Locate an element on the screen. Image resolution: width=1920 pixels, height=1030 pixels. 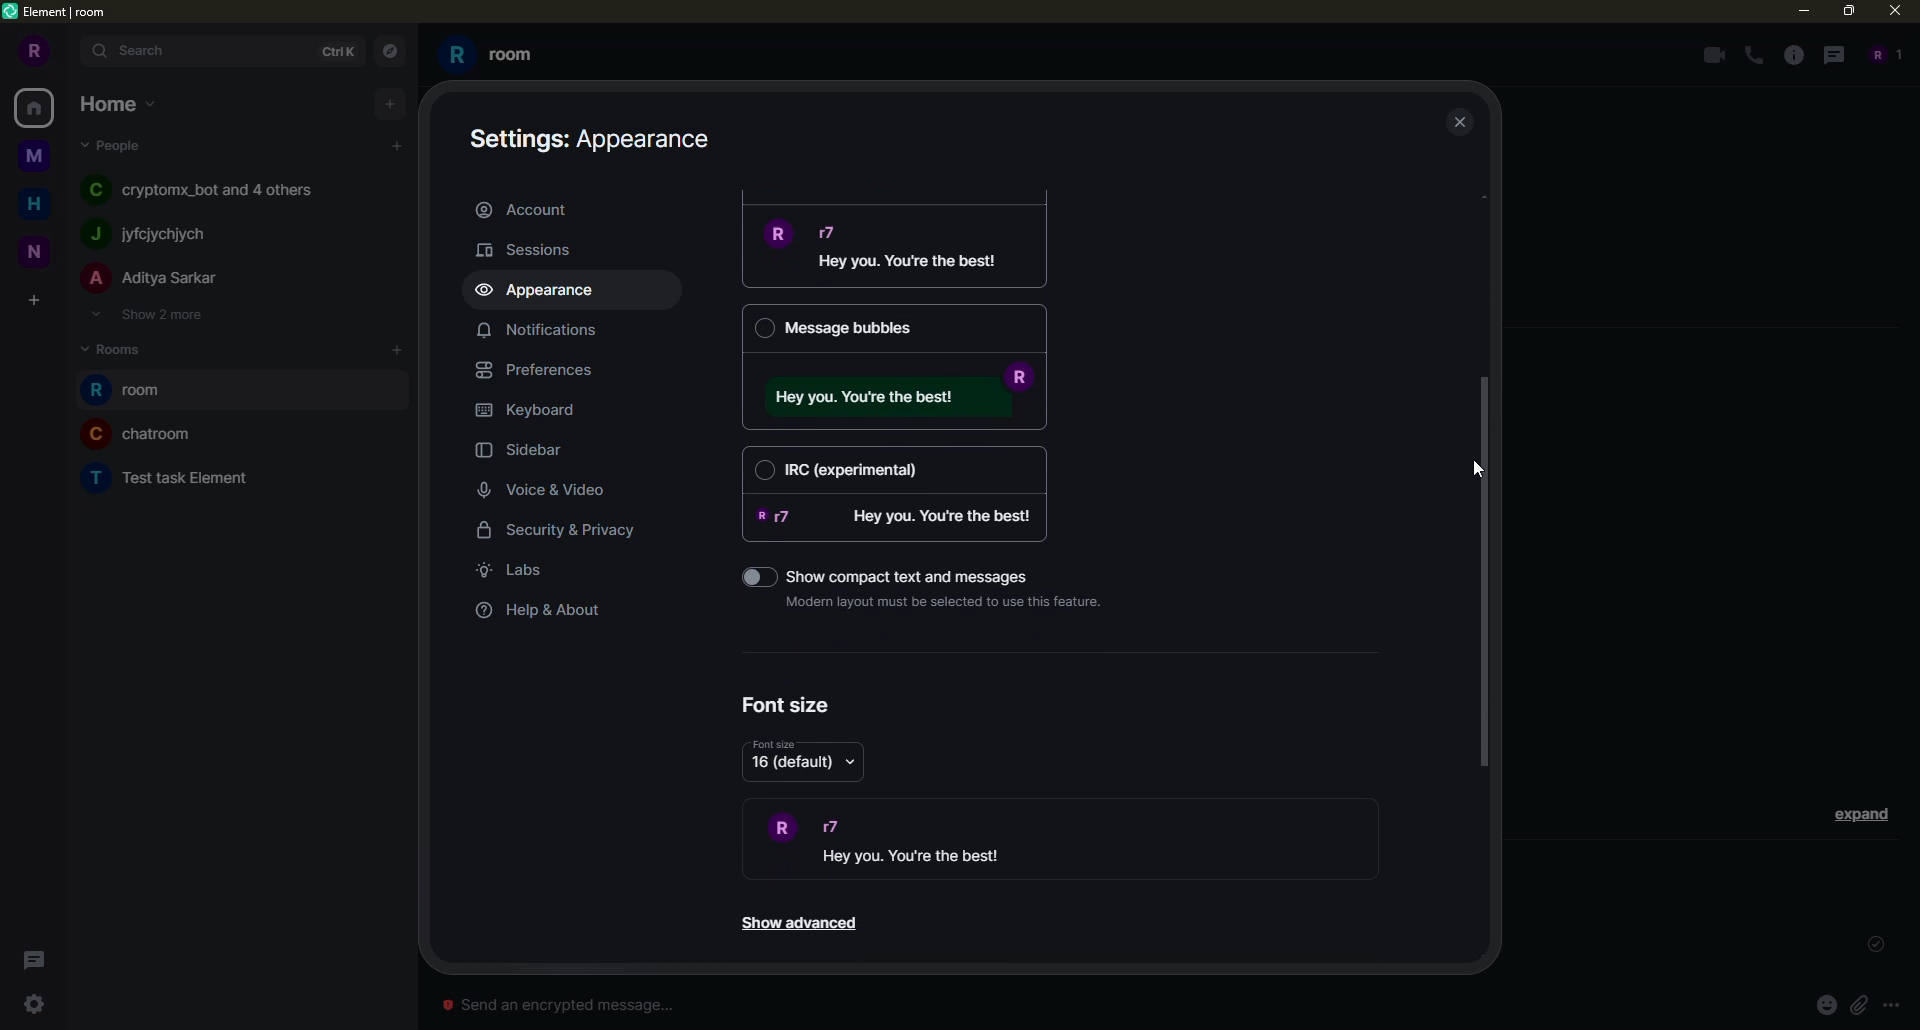
appearance is located at coordinates (595, 136).